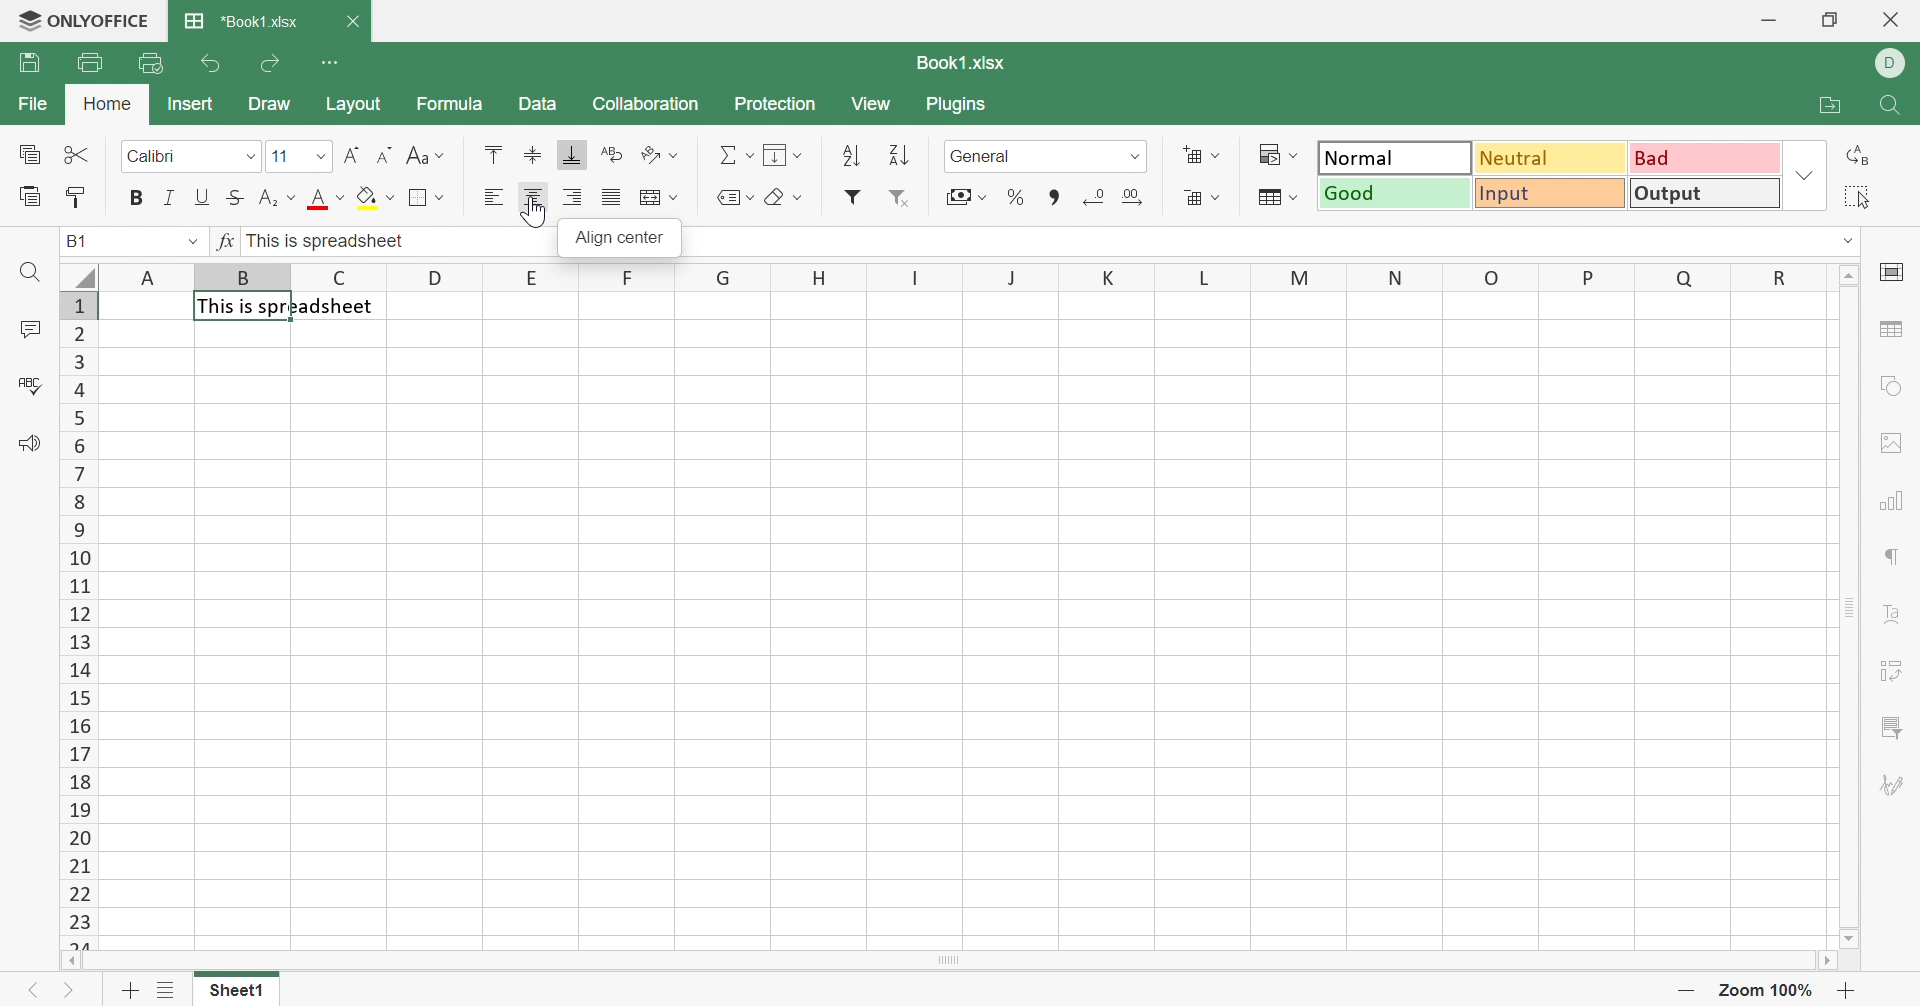  What do you see at coordinates (172, 197) in the screenshot?
I see `Italic` at bounding box center [172, 197].